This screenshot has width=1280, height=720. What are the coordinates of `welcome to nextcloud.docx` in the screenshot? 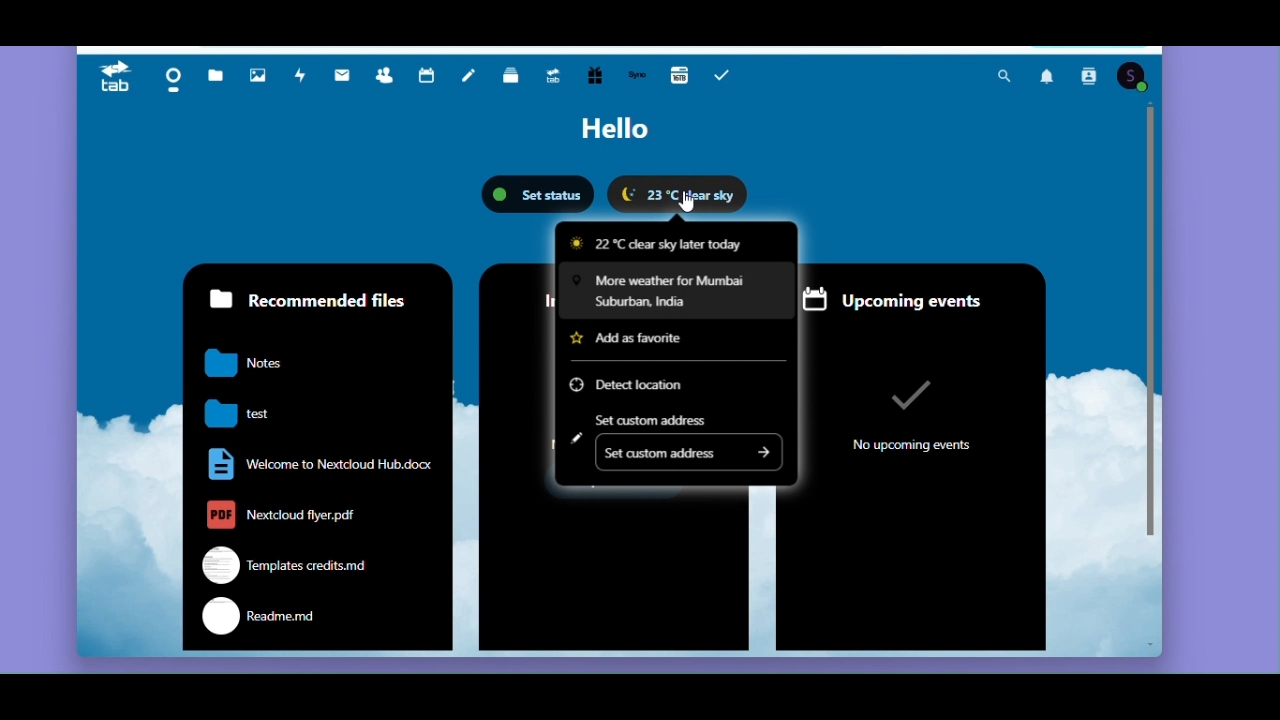 It's located at (317, 463).